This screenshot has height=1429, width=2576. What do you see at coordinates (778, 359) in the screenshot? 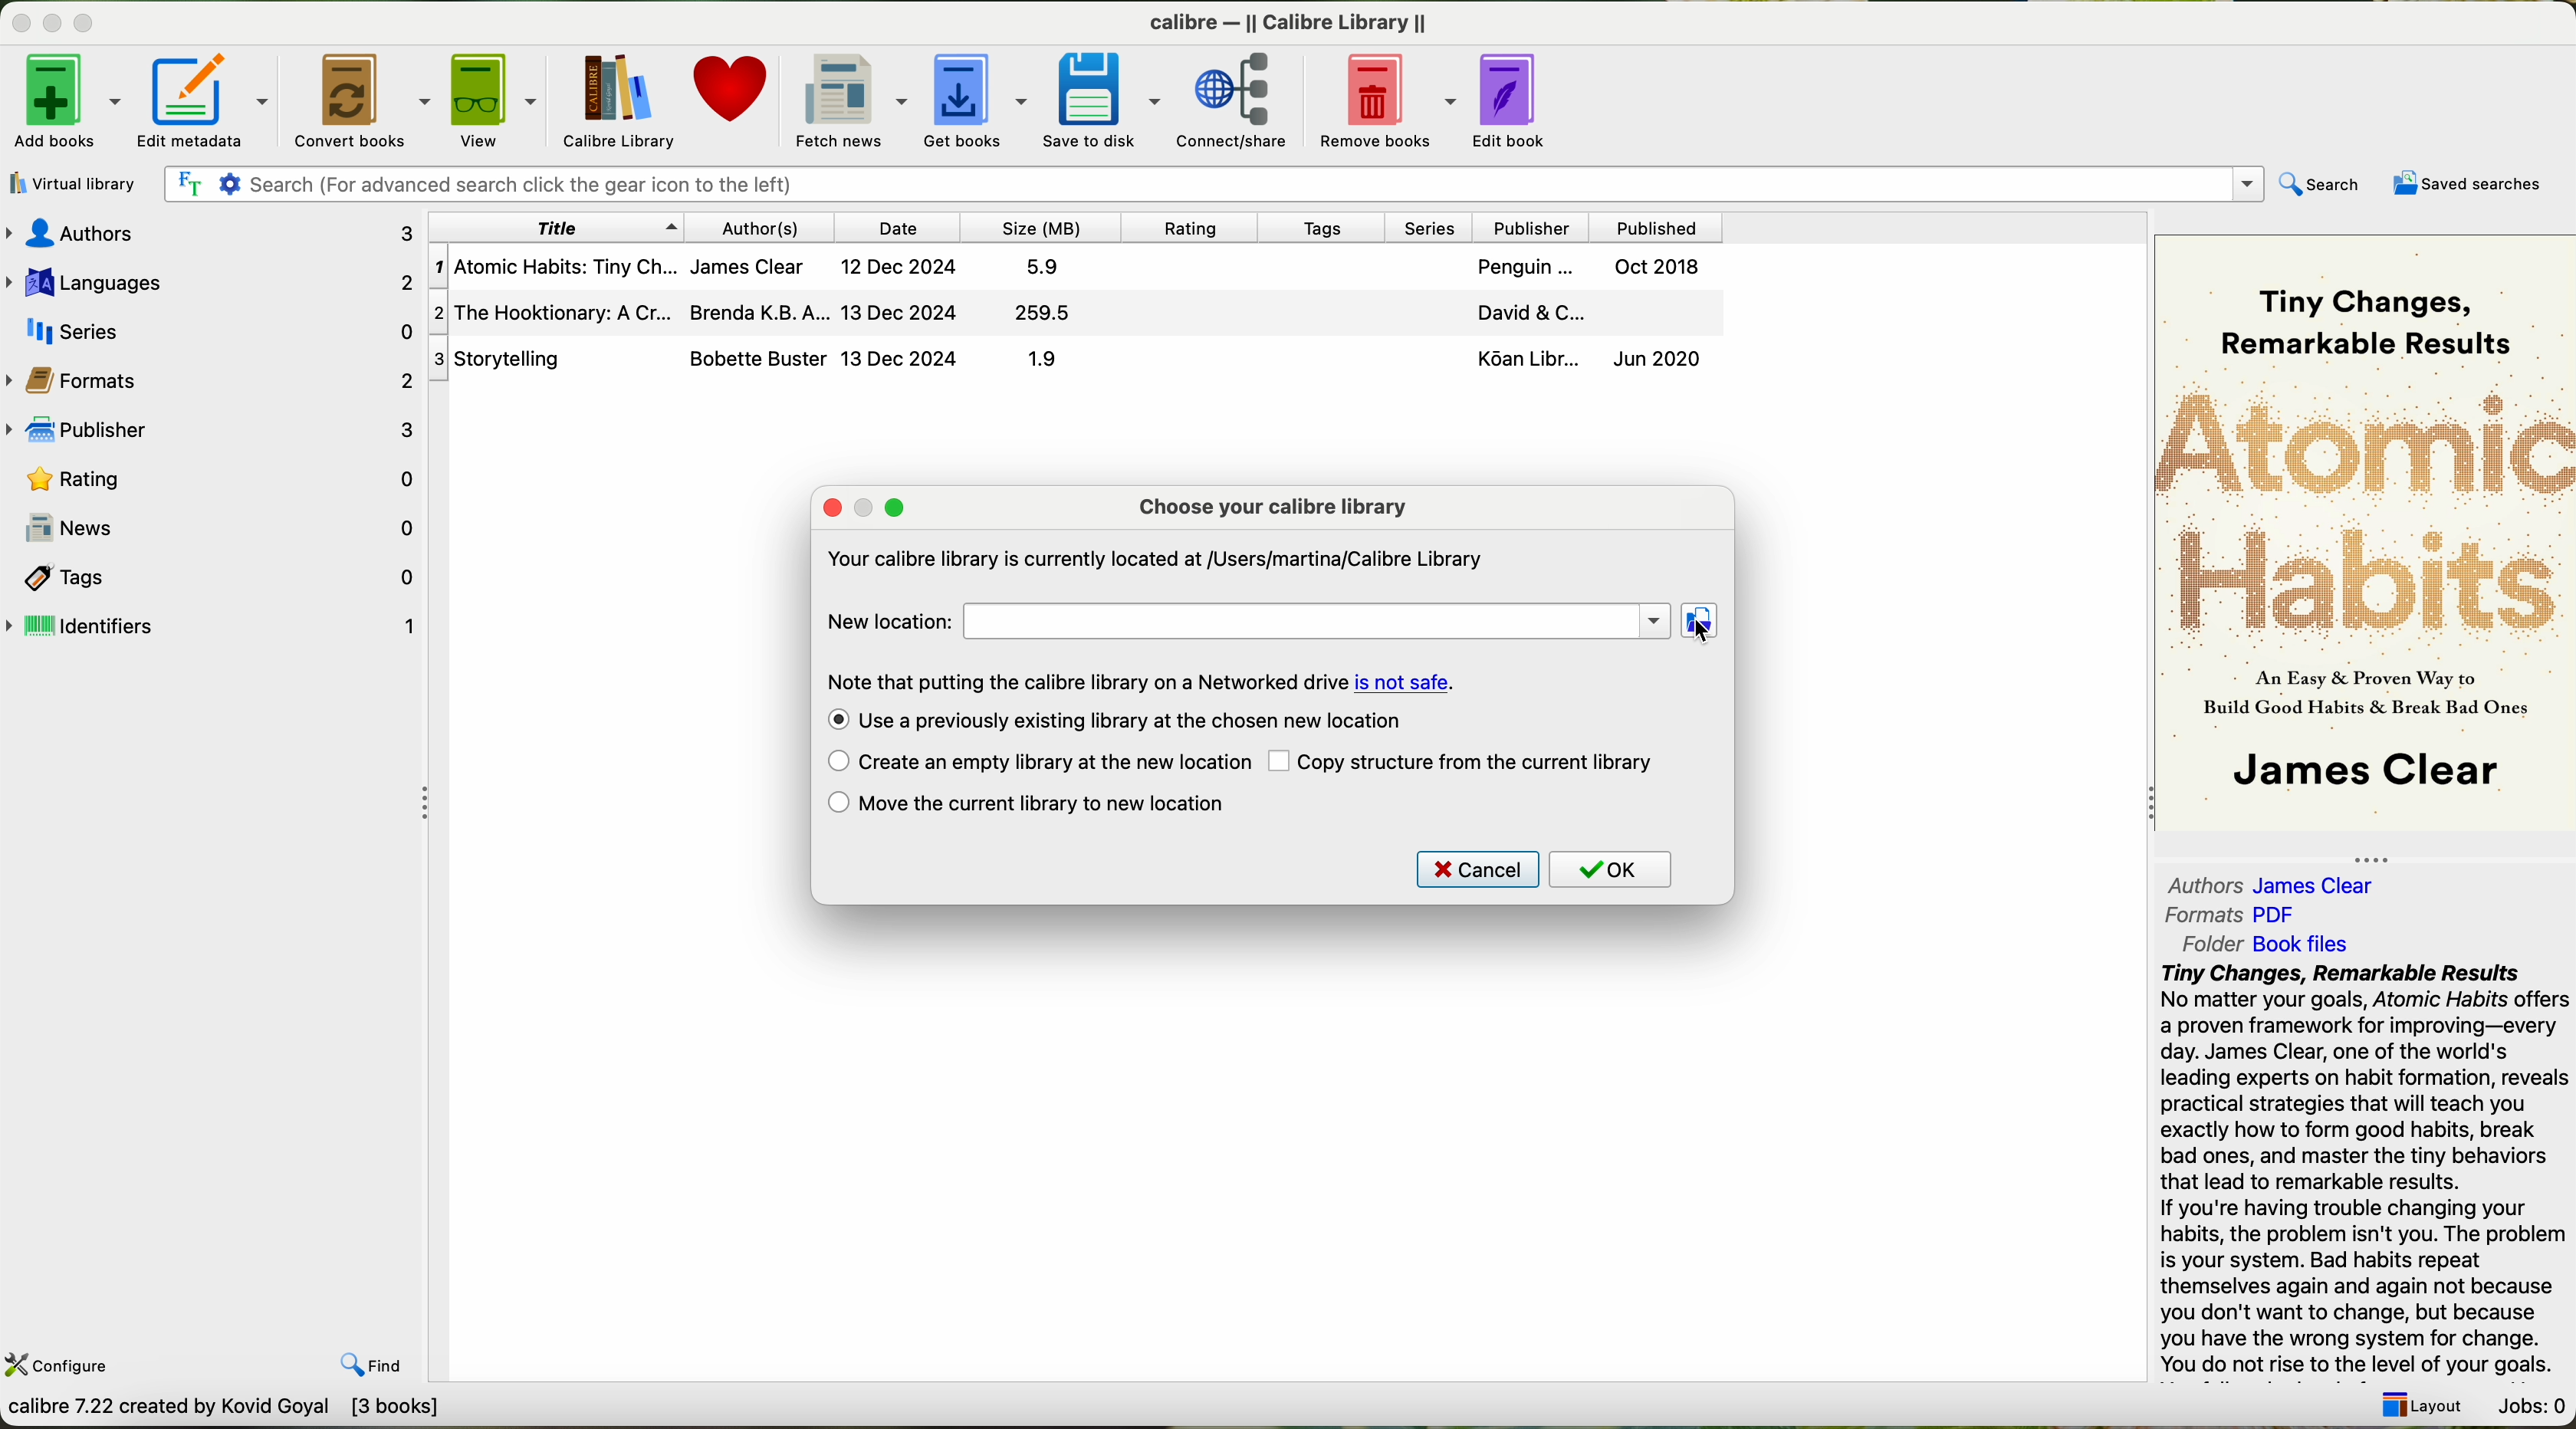
I see `3| Storytelling Bobette Buster 13 Dec 2024 1.9` at bounding box center [778, 359].